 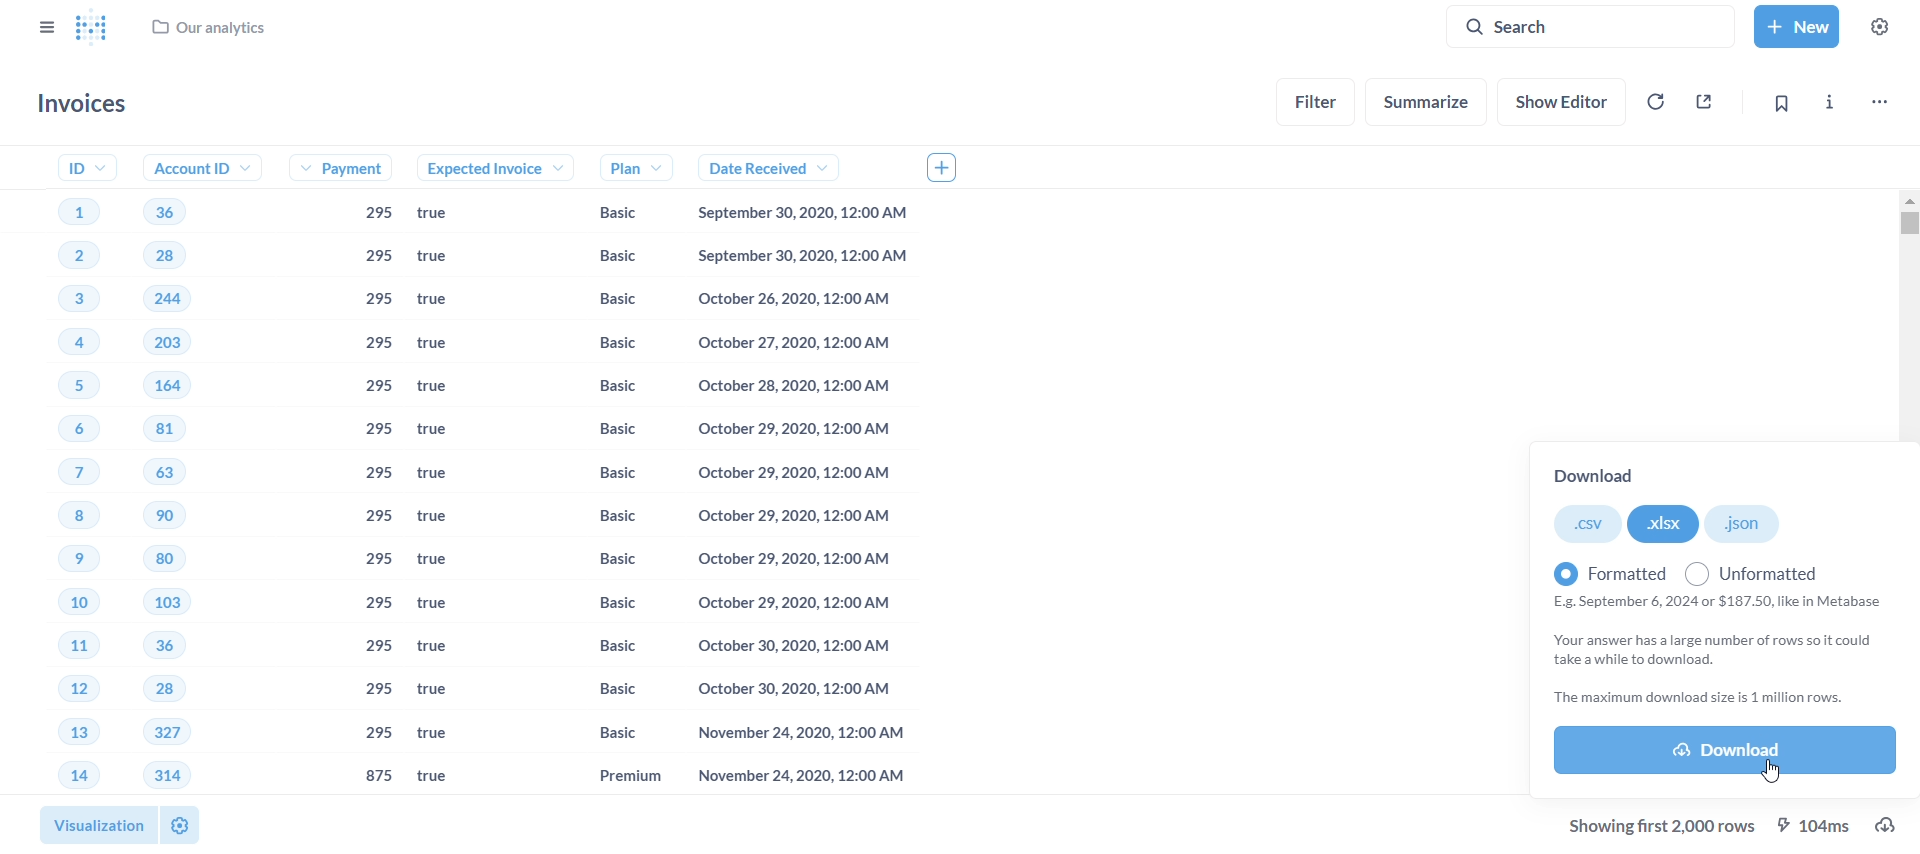 What do you see at coordinates (604, 560) in the screenshot?
I see `Basic` at bounding box center [604, 560].